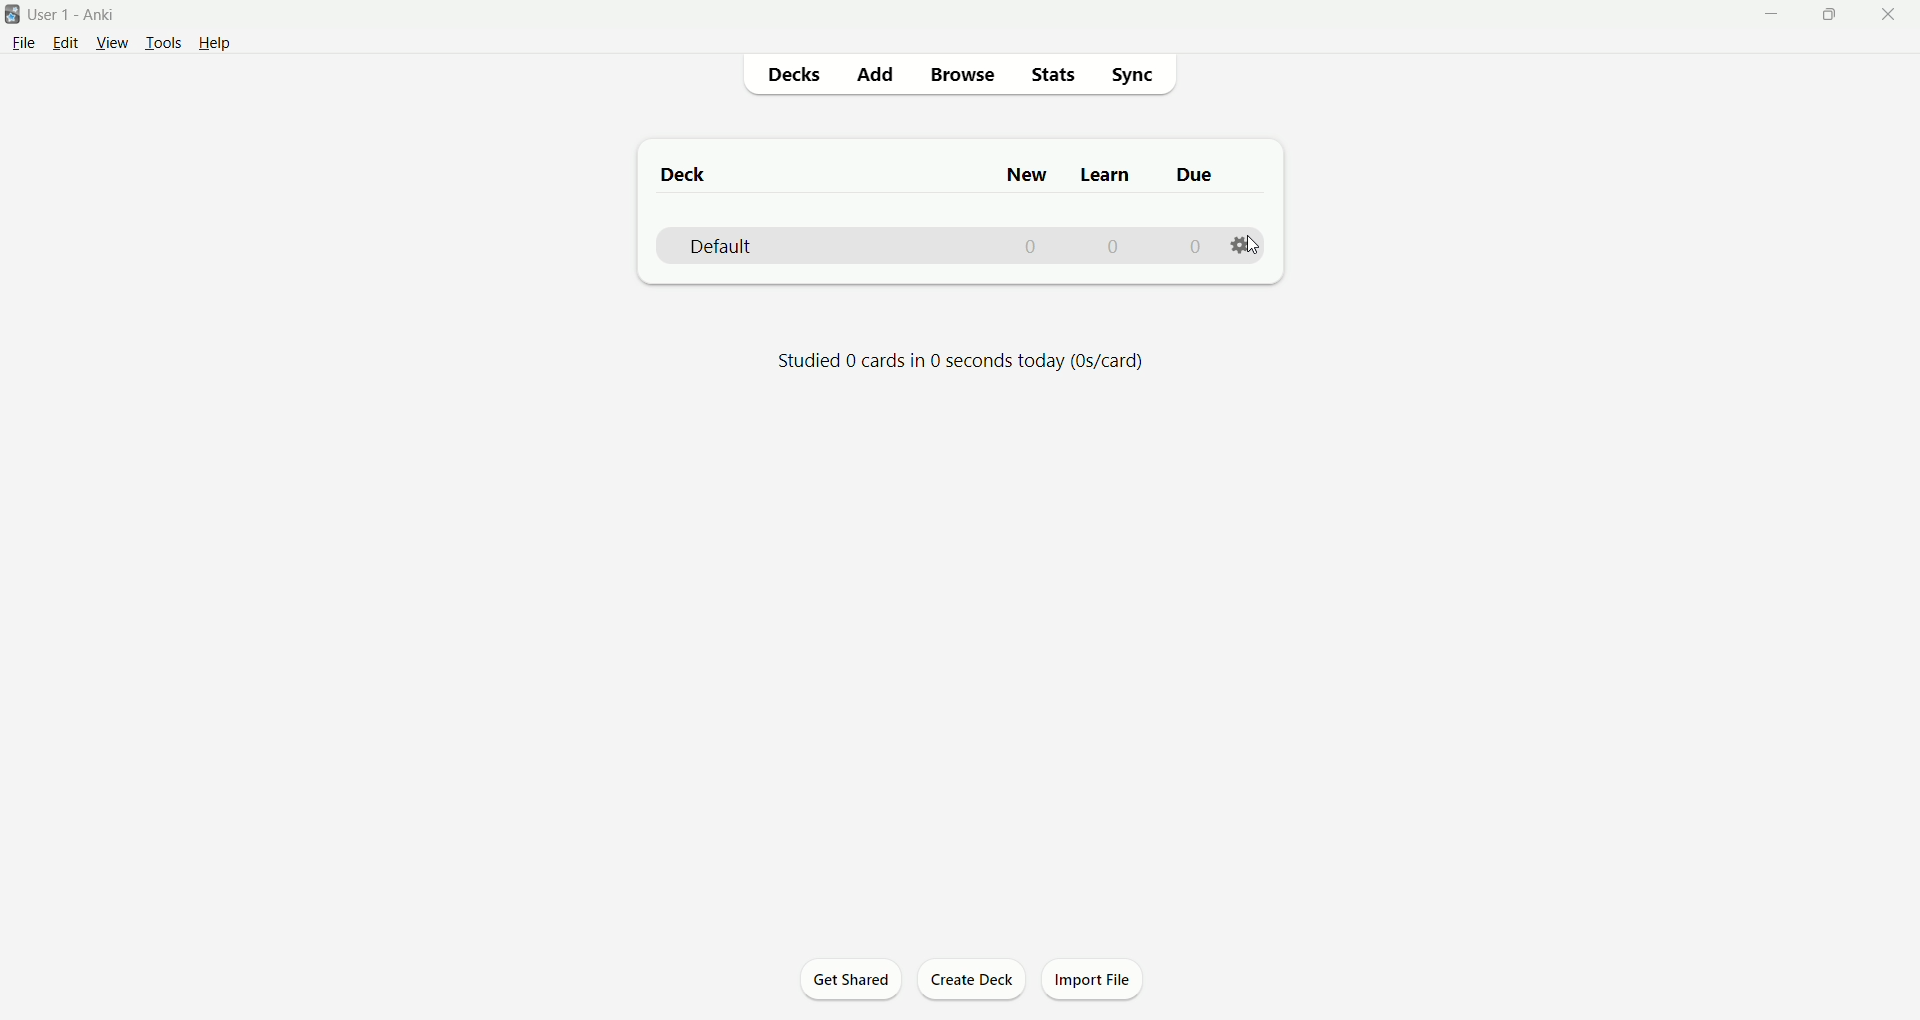  I want to click on stats, so click(1051, 77).